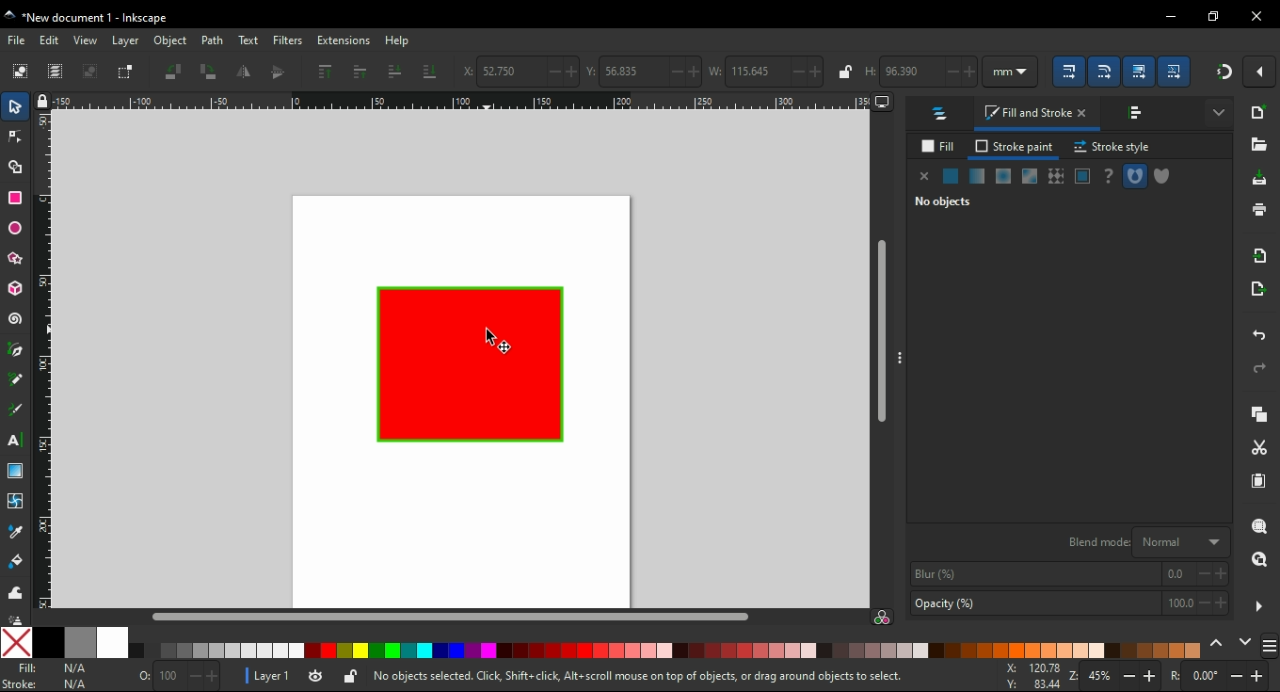  Describe the element at coordinates (16, 317) in the screenshot. I see `spiral tool` at that location.